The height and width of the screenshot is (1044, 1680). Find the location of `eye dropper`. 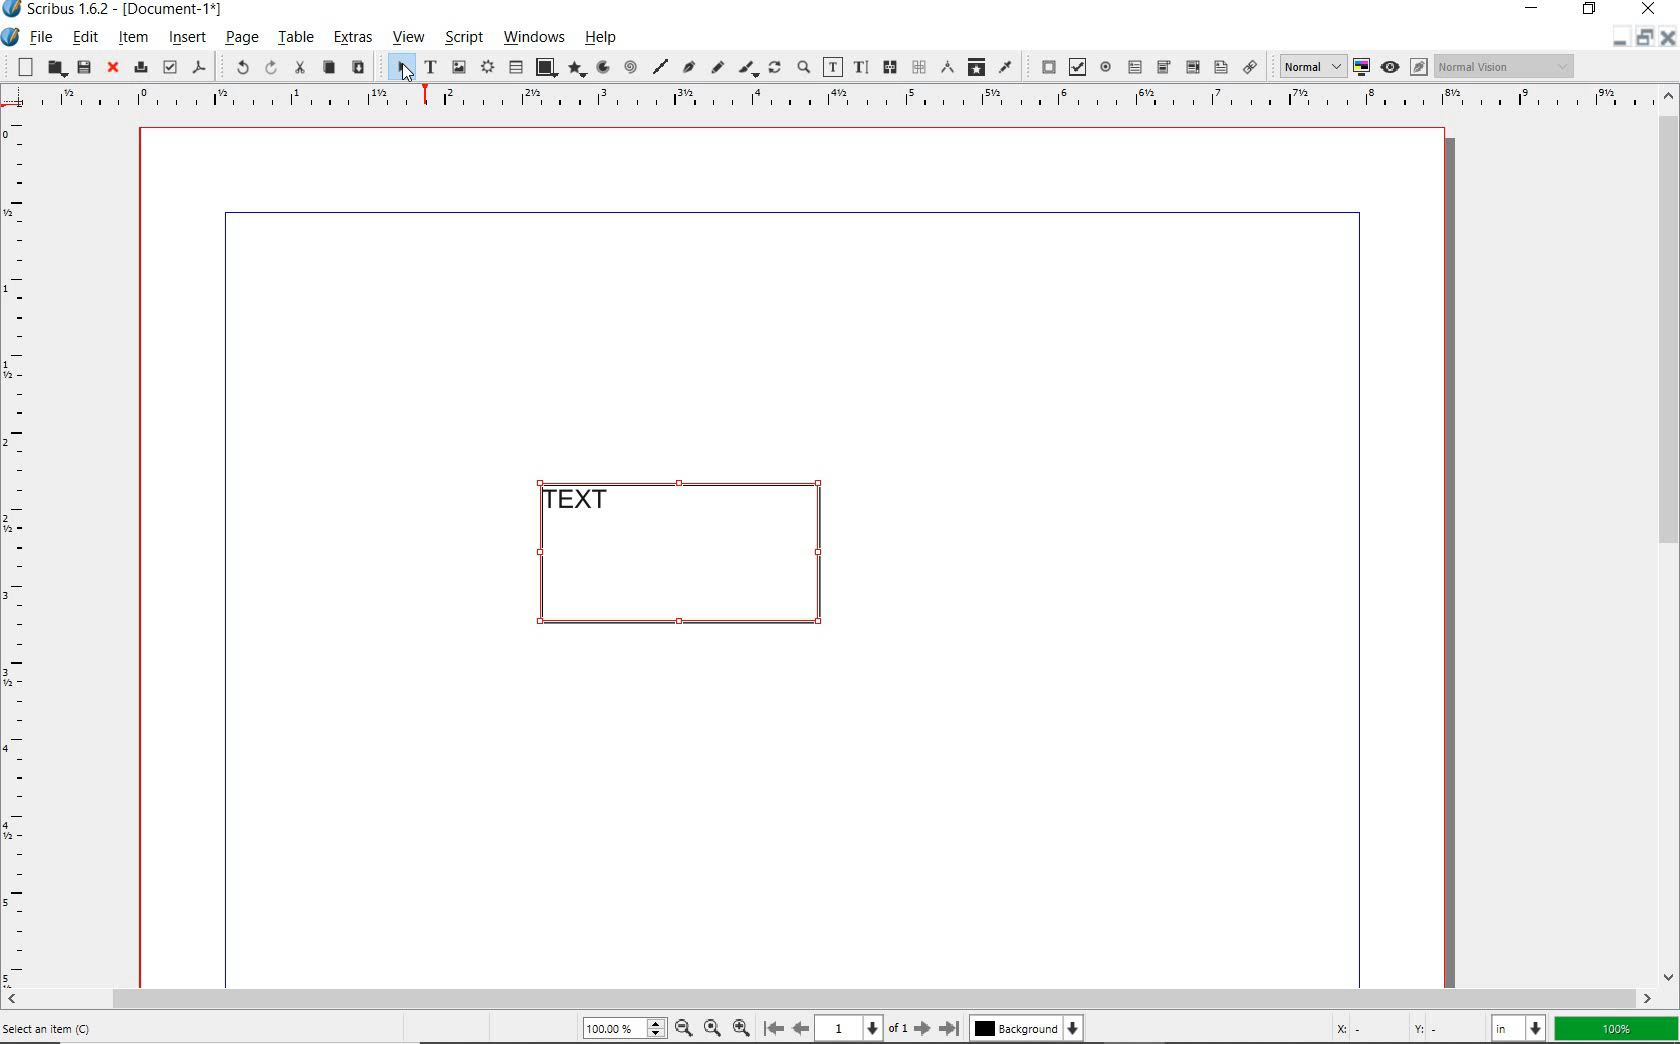

eye dropper is located at coordinates (1005, 66).